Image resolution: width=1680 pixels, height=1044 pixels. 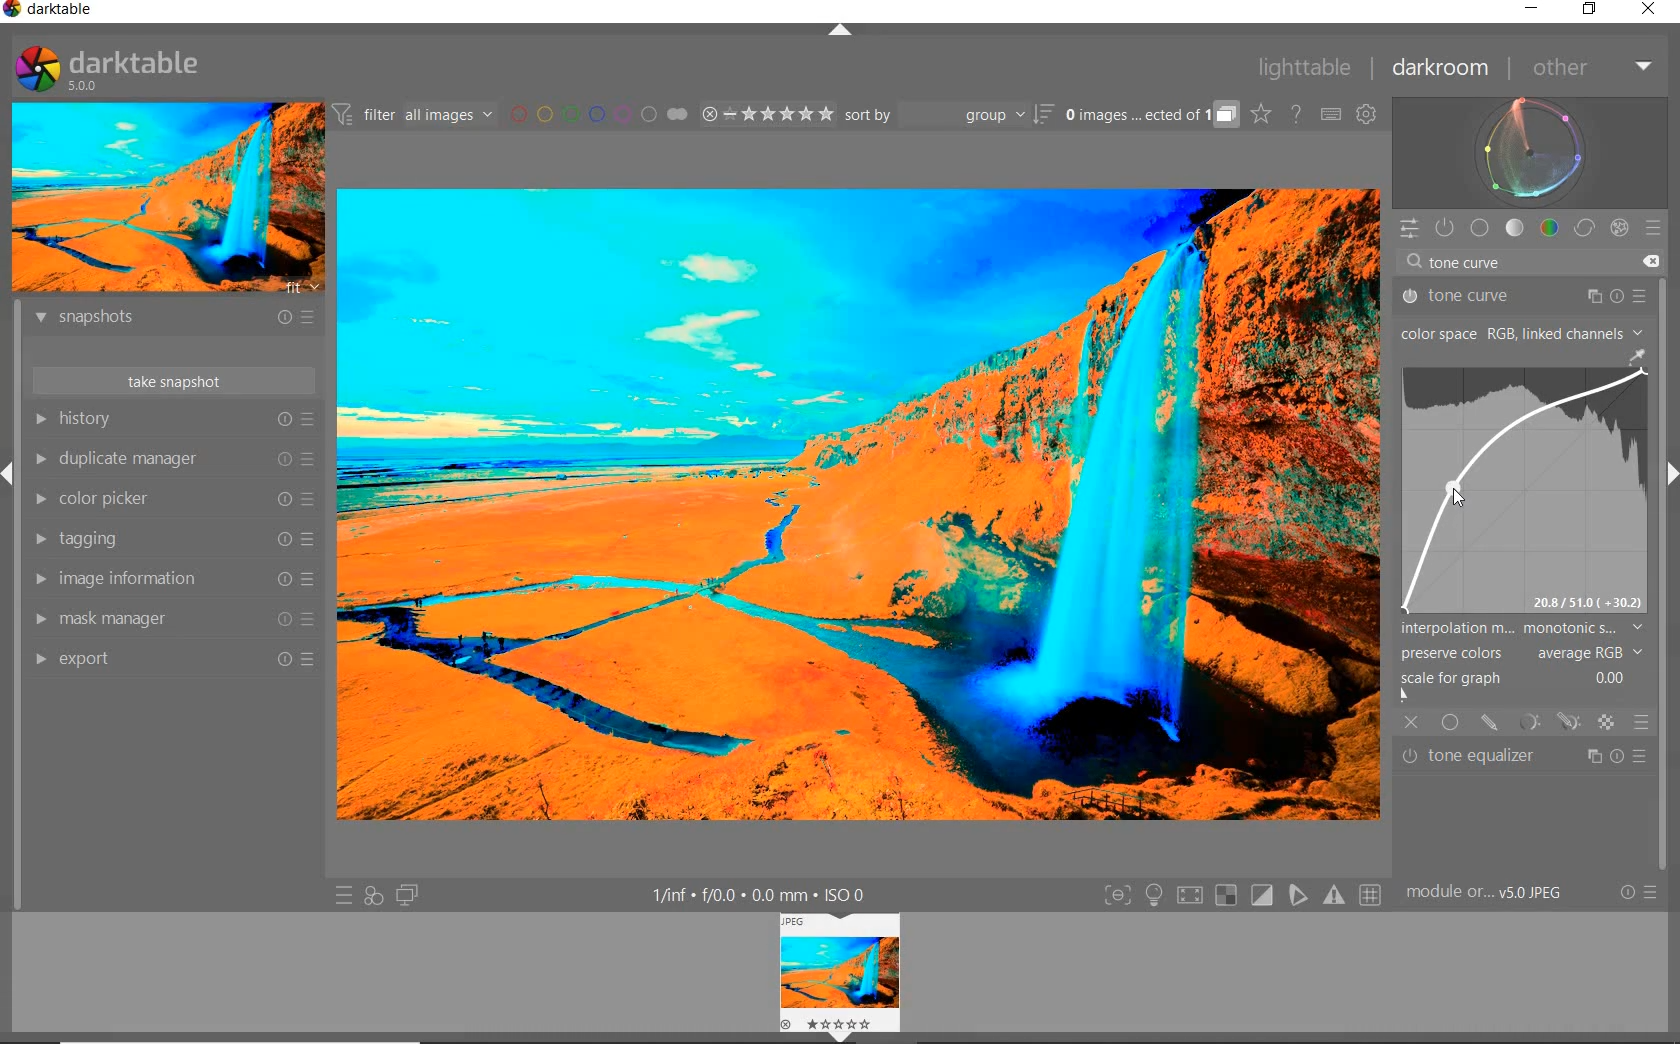 I want to click on Expand/Collapse, so click(x=10, y=479).